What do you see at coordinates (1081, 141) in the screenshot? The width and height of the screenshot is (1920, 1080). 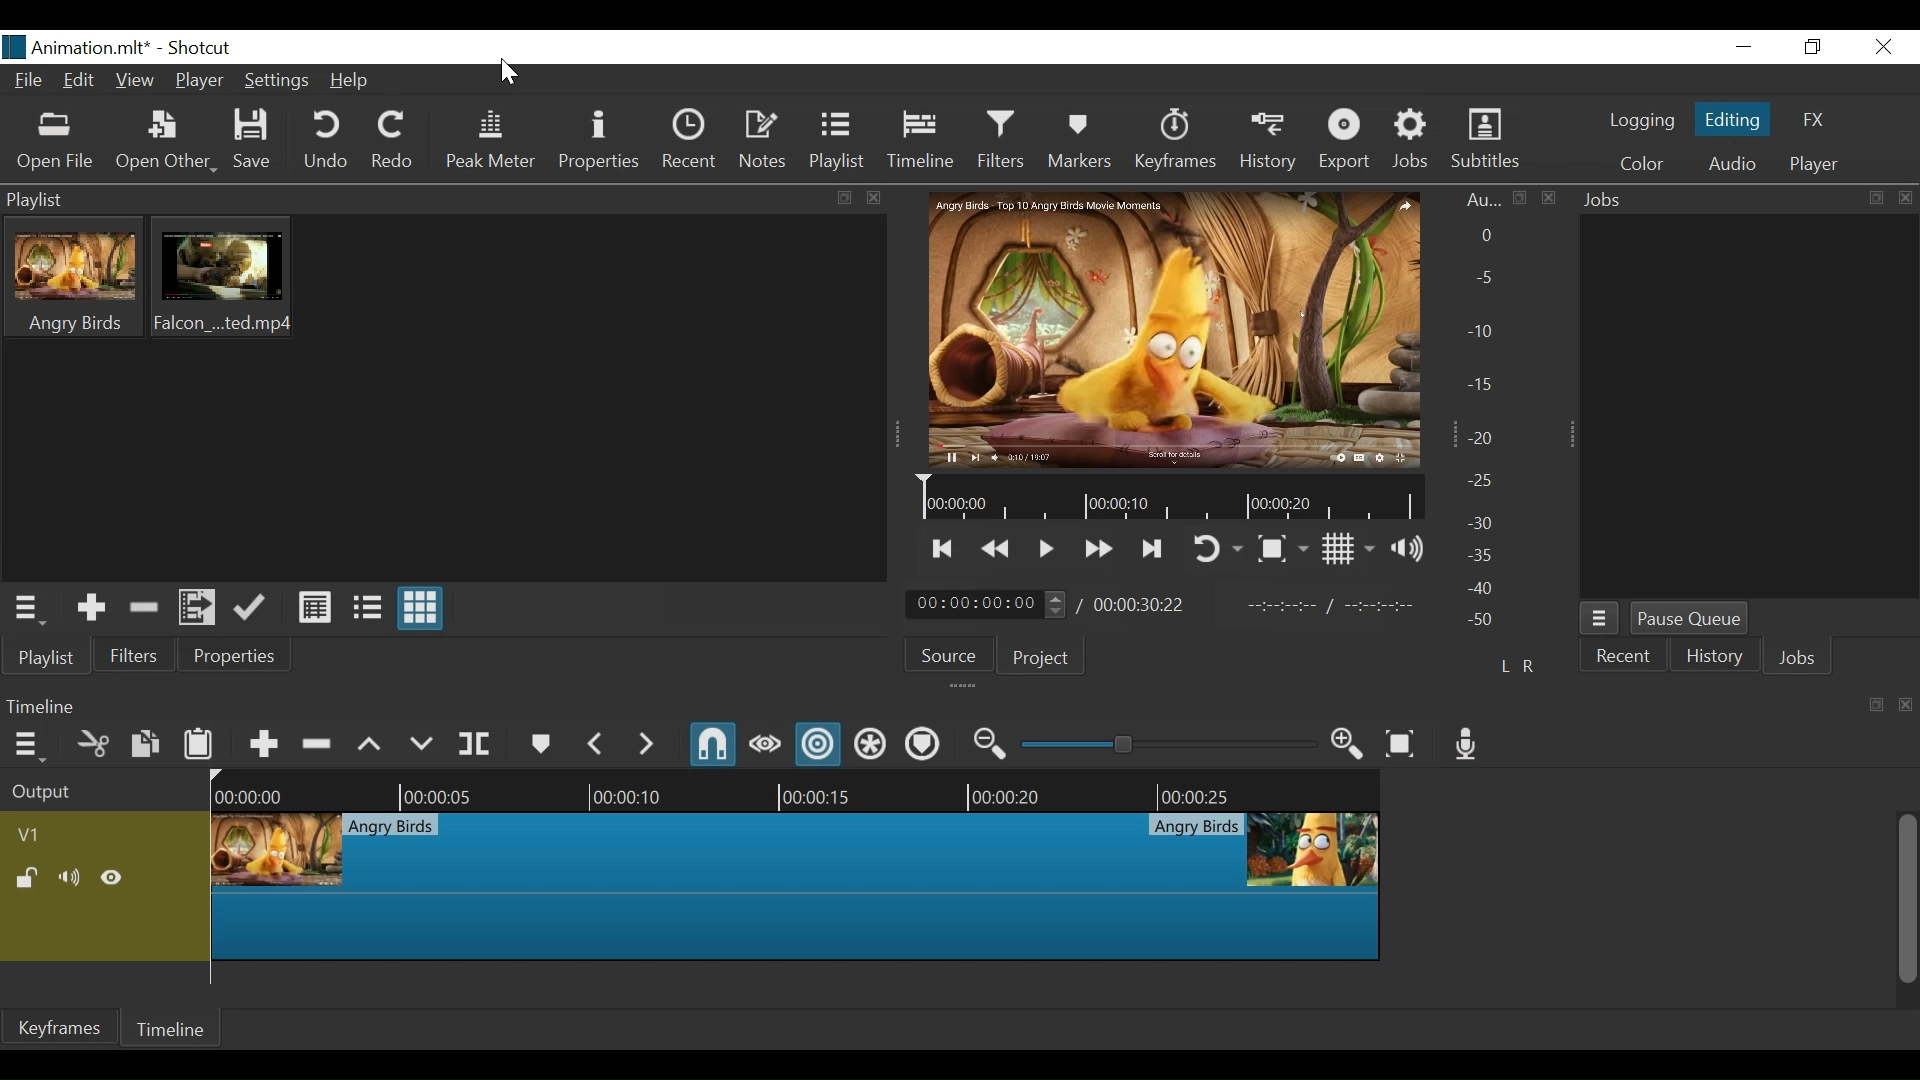 I see `Markers` at bounding box center [1081, 141].